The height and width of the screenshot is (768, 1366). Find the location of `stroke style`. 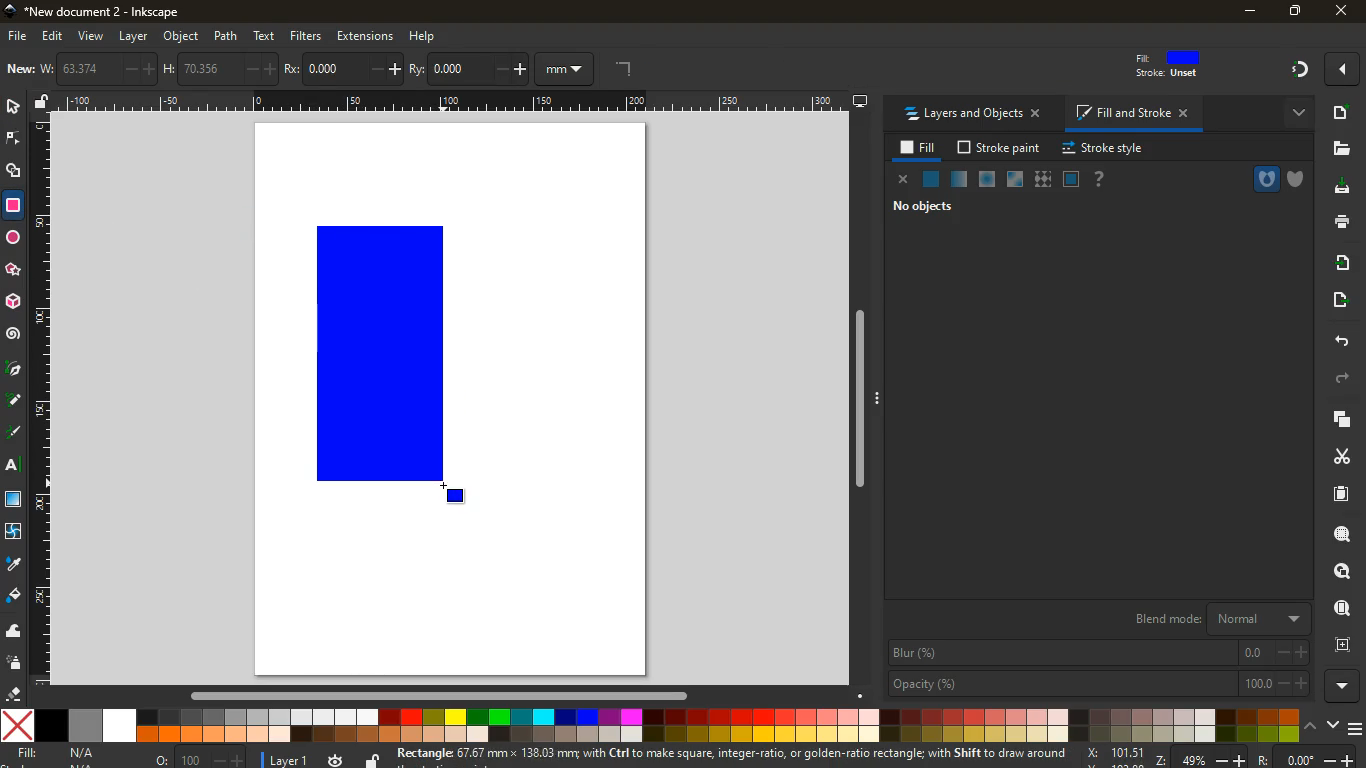

stroke style is located at coordinates (1103, 149).